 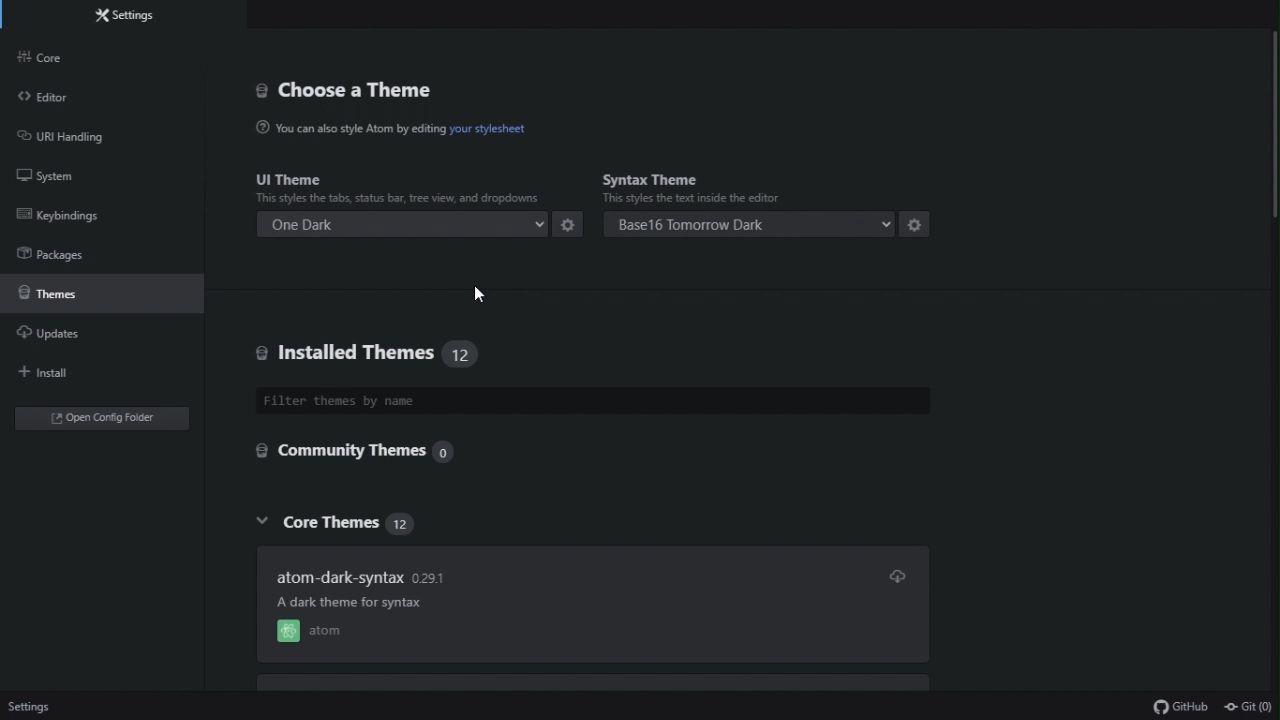 I want to click on one dark, so click(x=403, y=226).